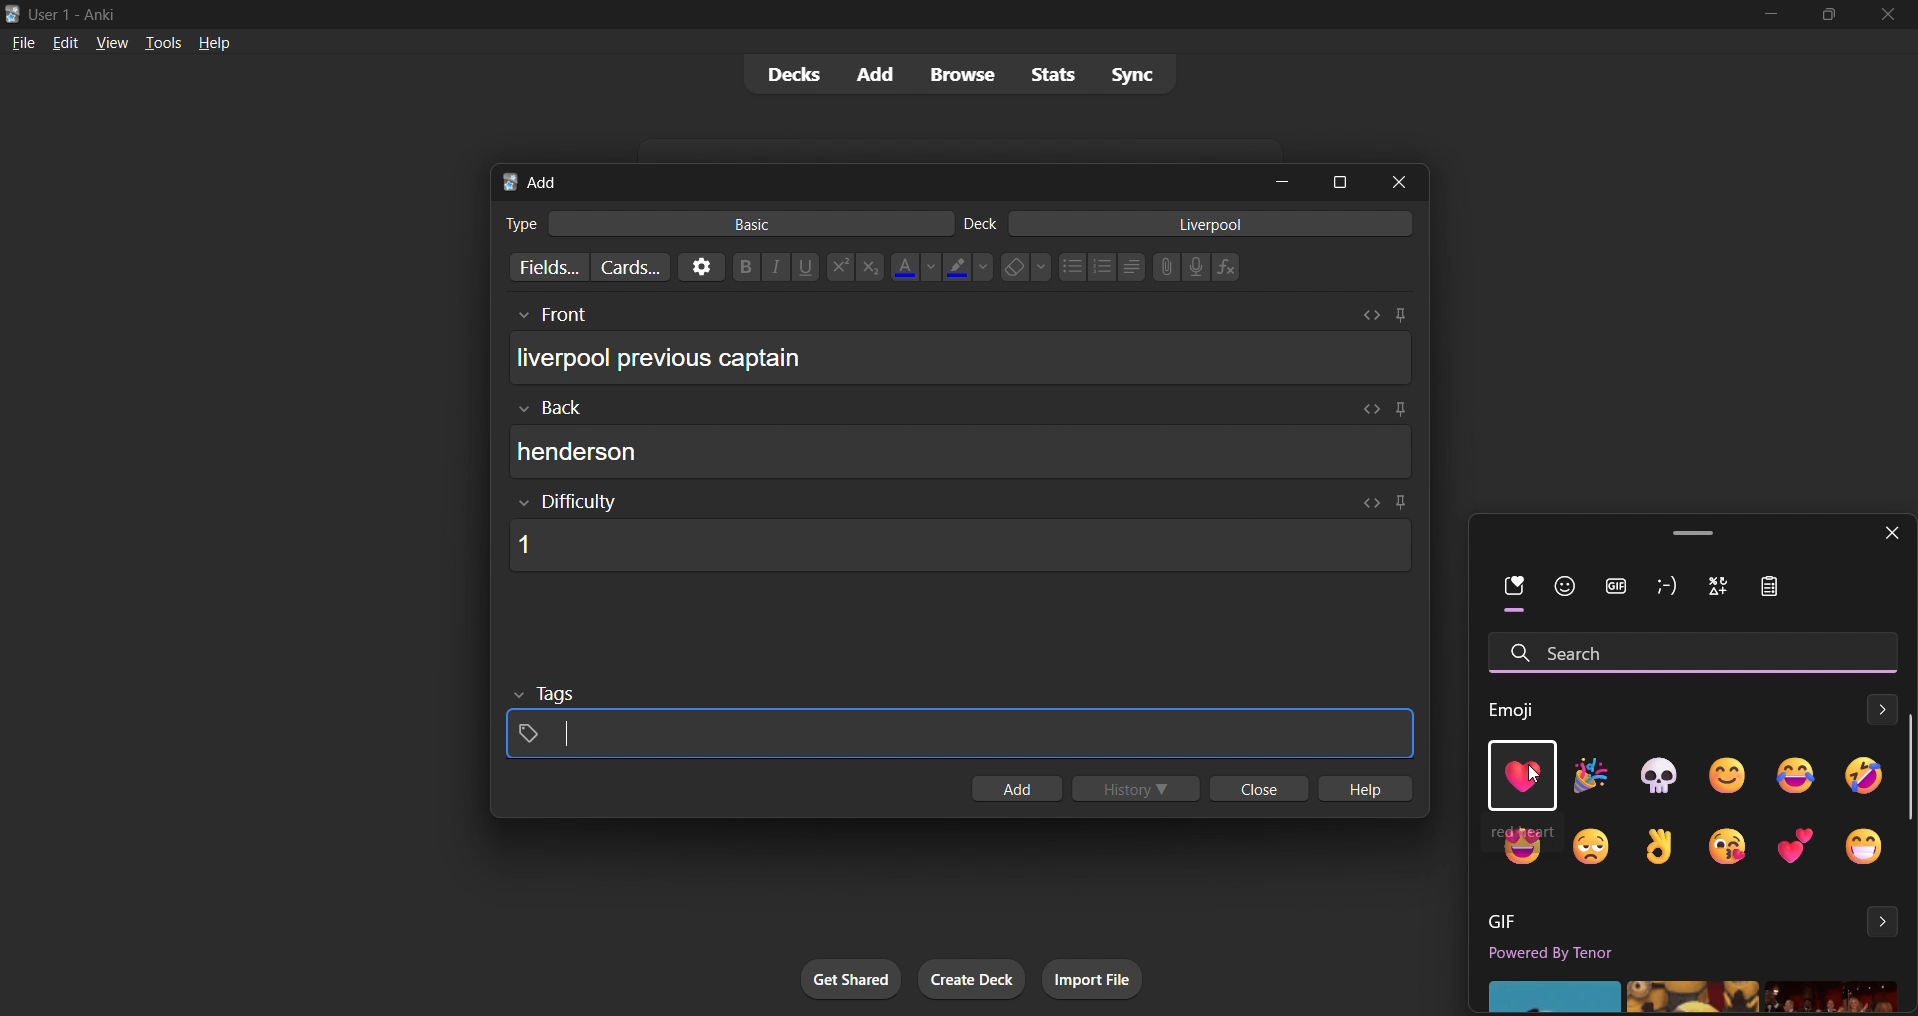  What do you see at coordinates (1193, 227) in the screenshot?
I see `card deck input box` at bounding box center [1193, 227].